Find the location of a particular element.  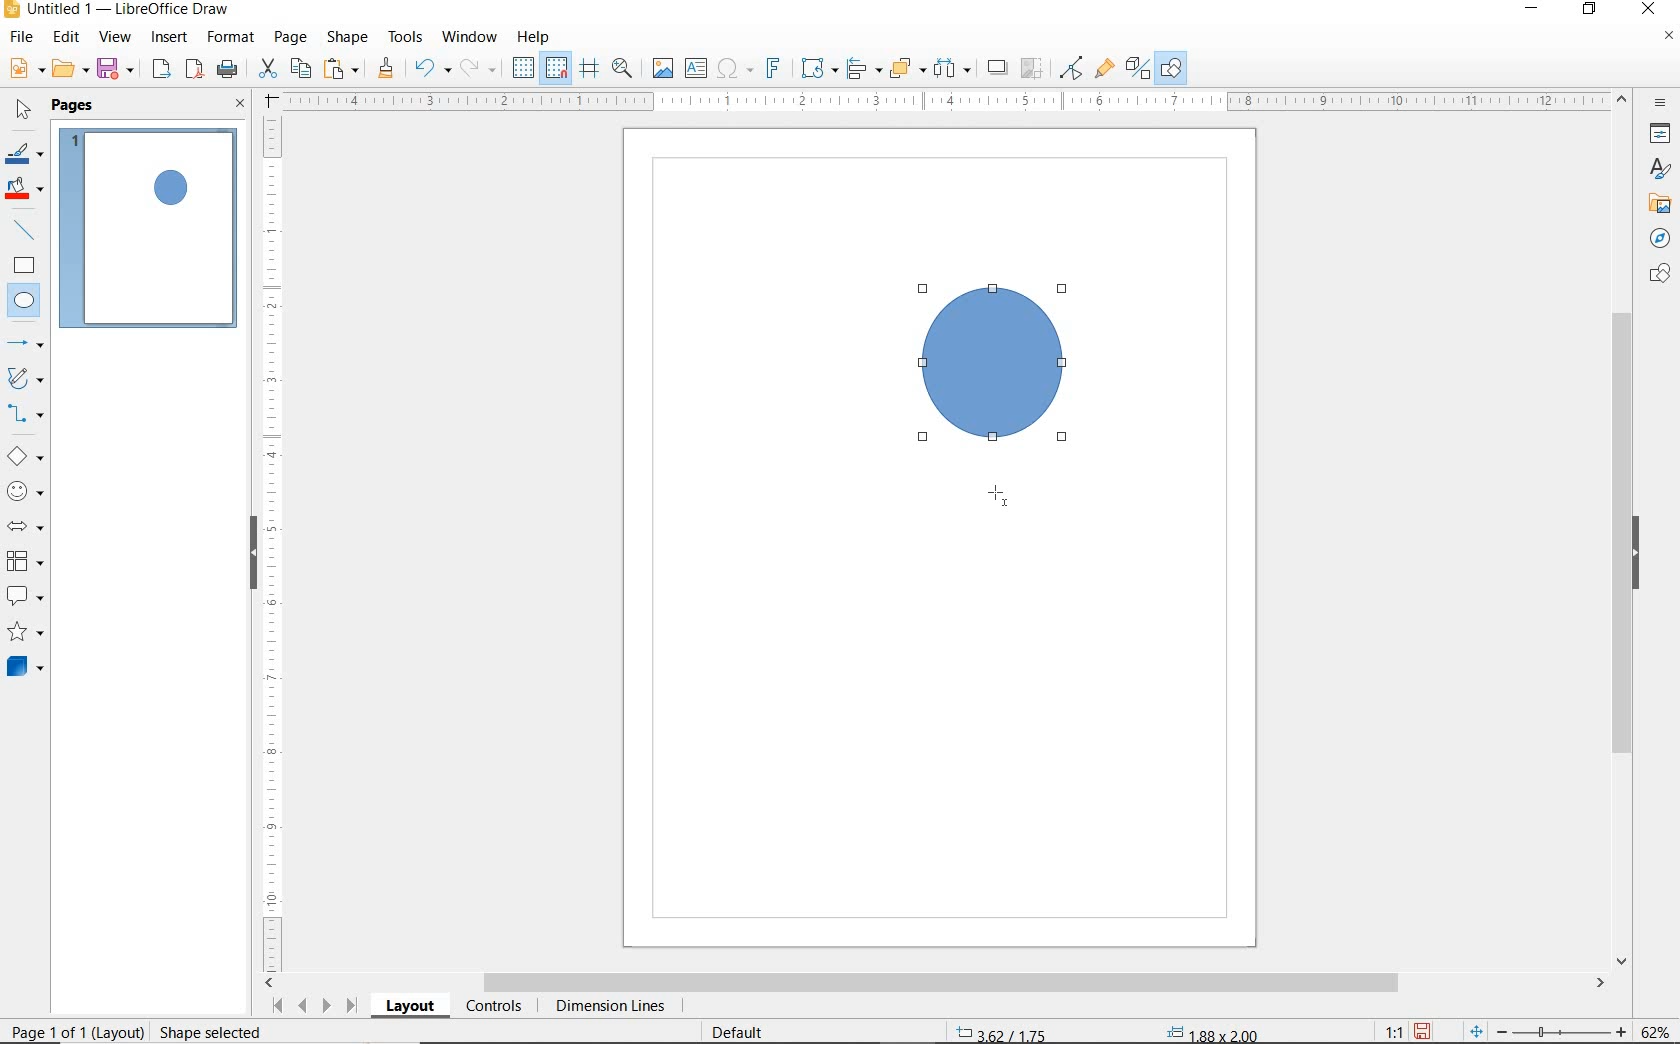

EXPORT is located at coordinates (162, 70).